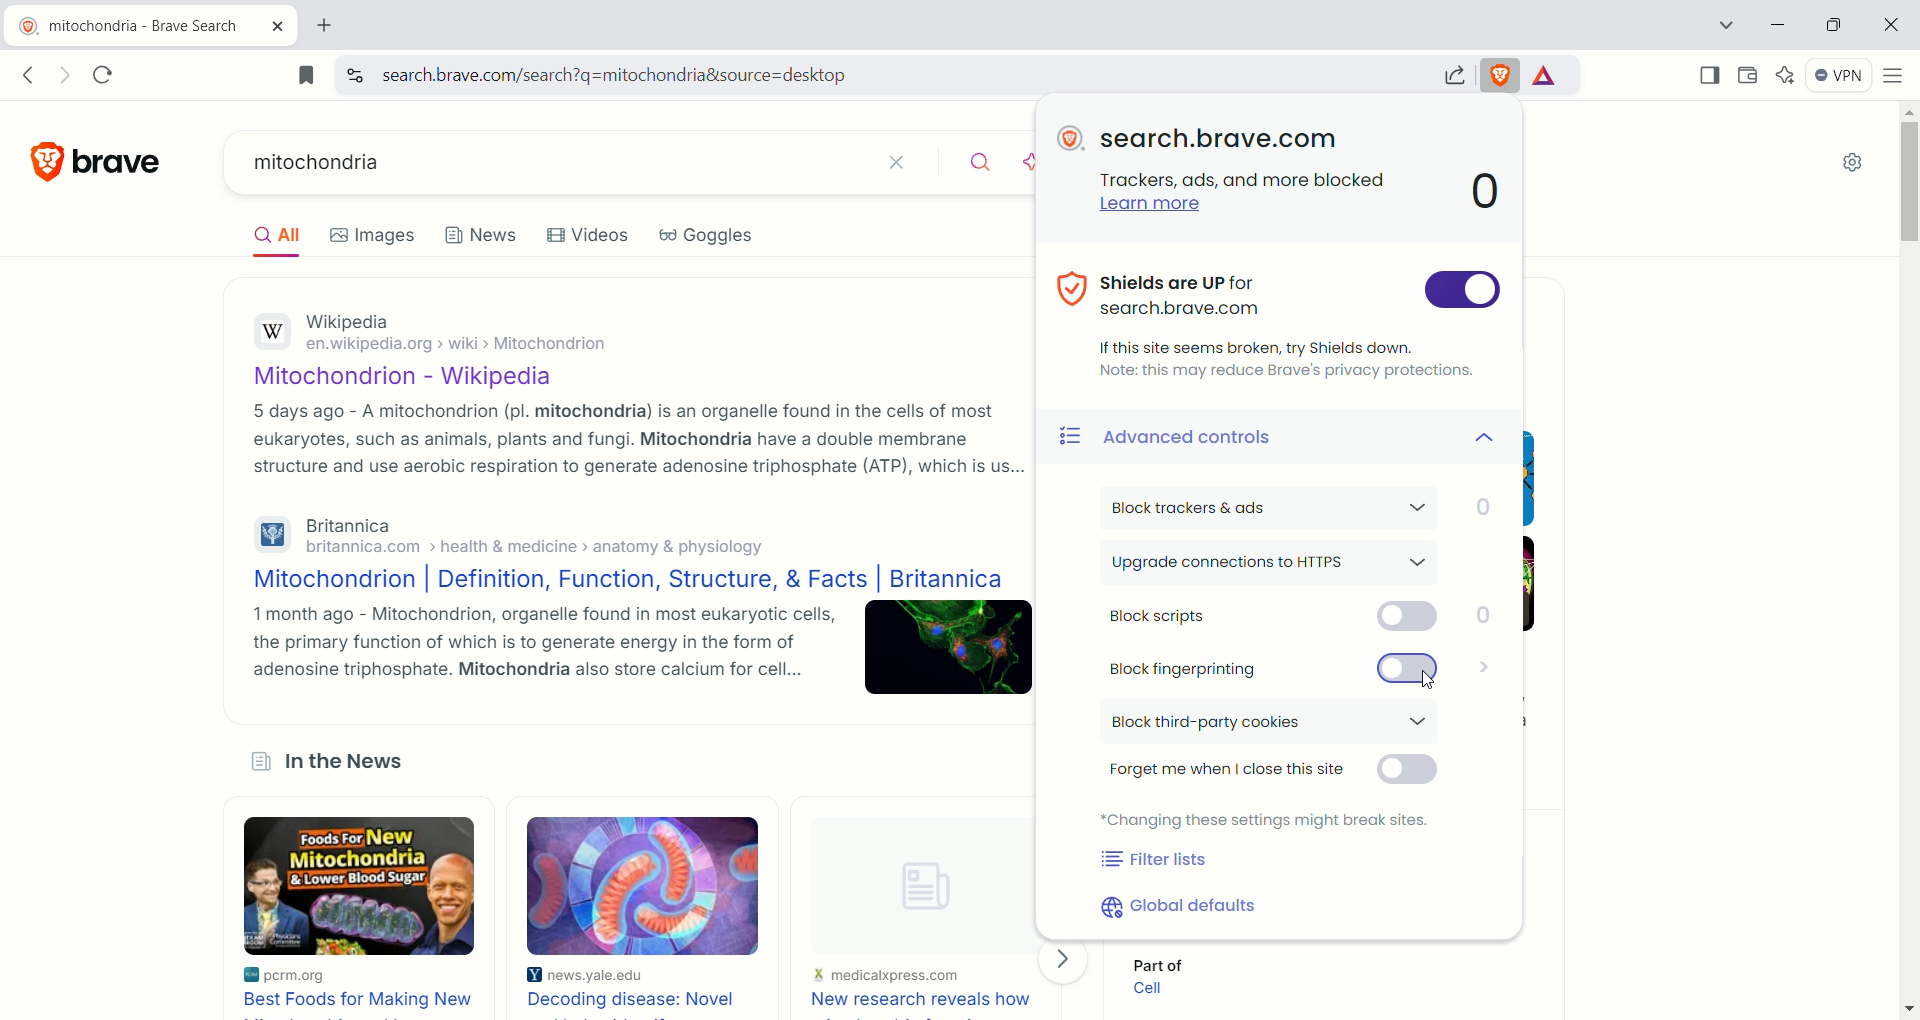 The image size is (1920, 1020). What do you see at coordinates (1288, 357) in the screenshot?
I see `If this site seems broken, try shields down. Note: this may reduce Brave's privacy protections.` at bounding box center [1288, 357].